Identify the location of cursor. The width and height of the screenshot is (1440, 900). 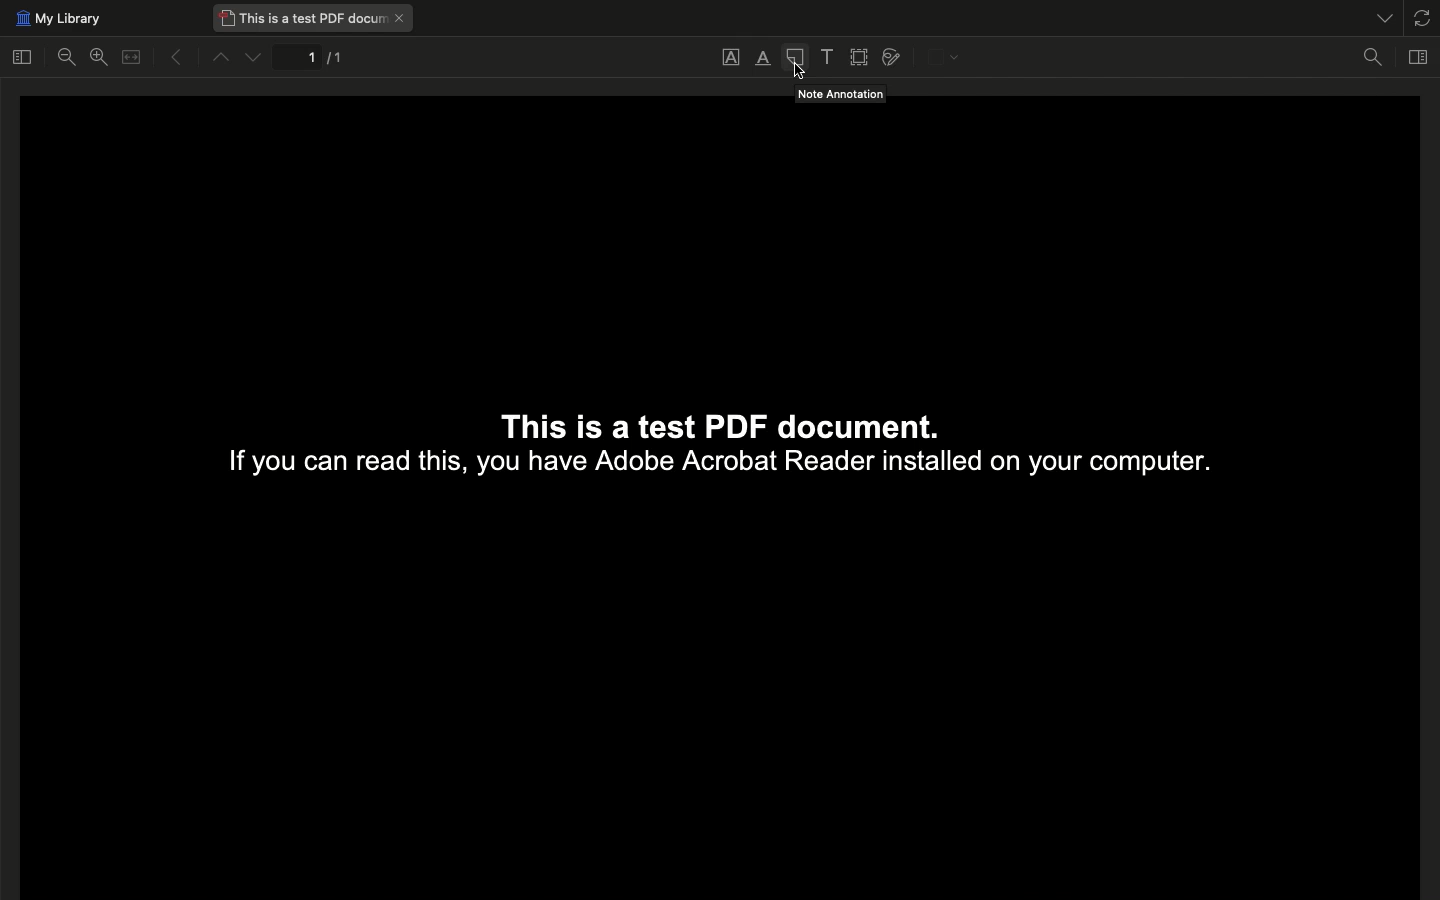
(804, 73).